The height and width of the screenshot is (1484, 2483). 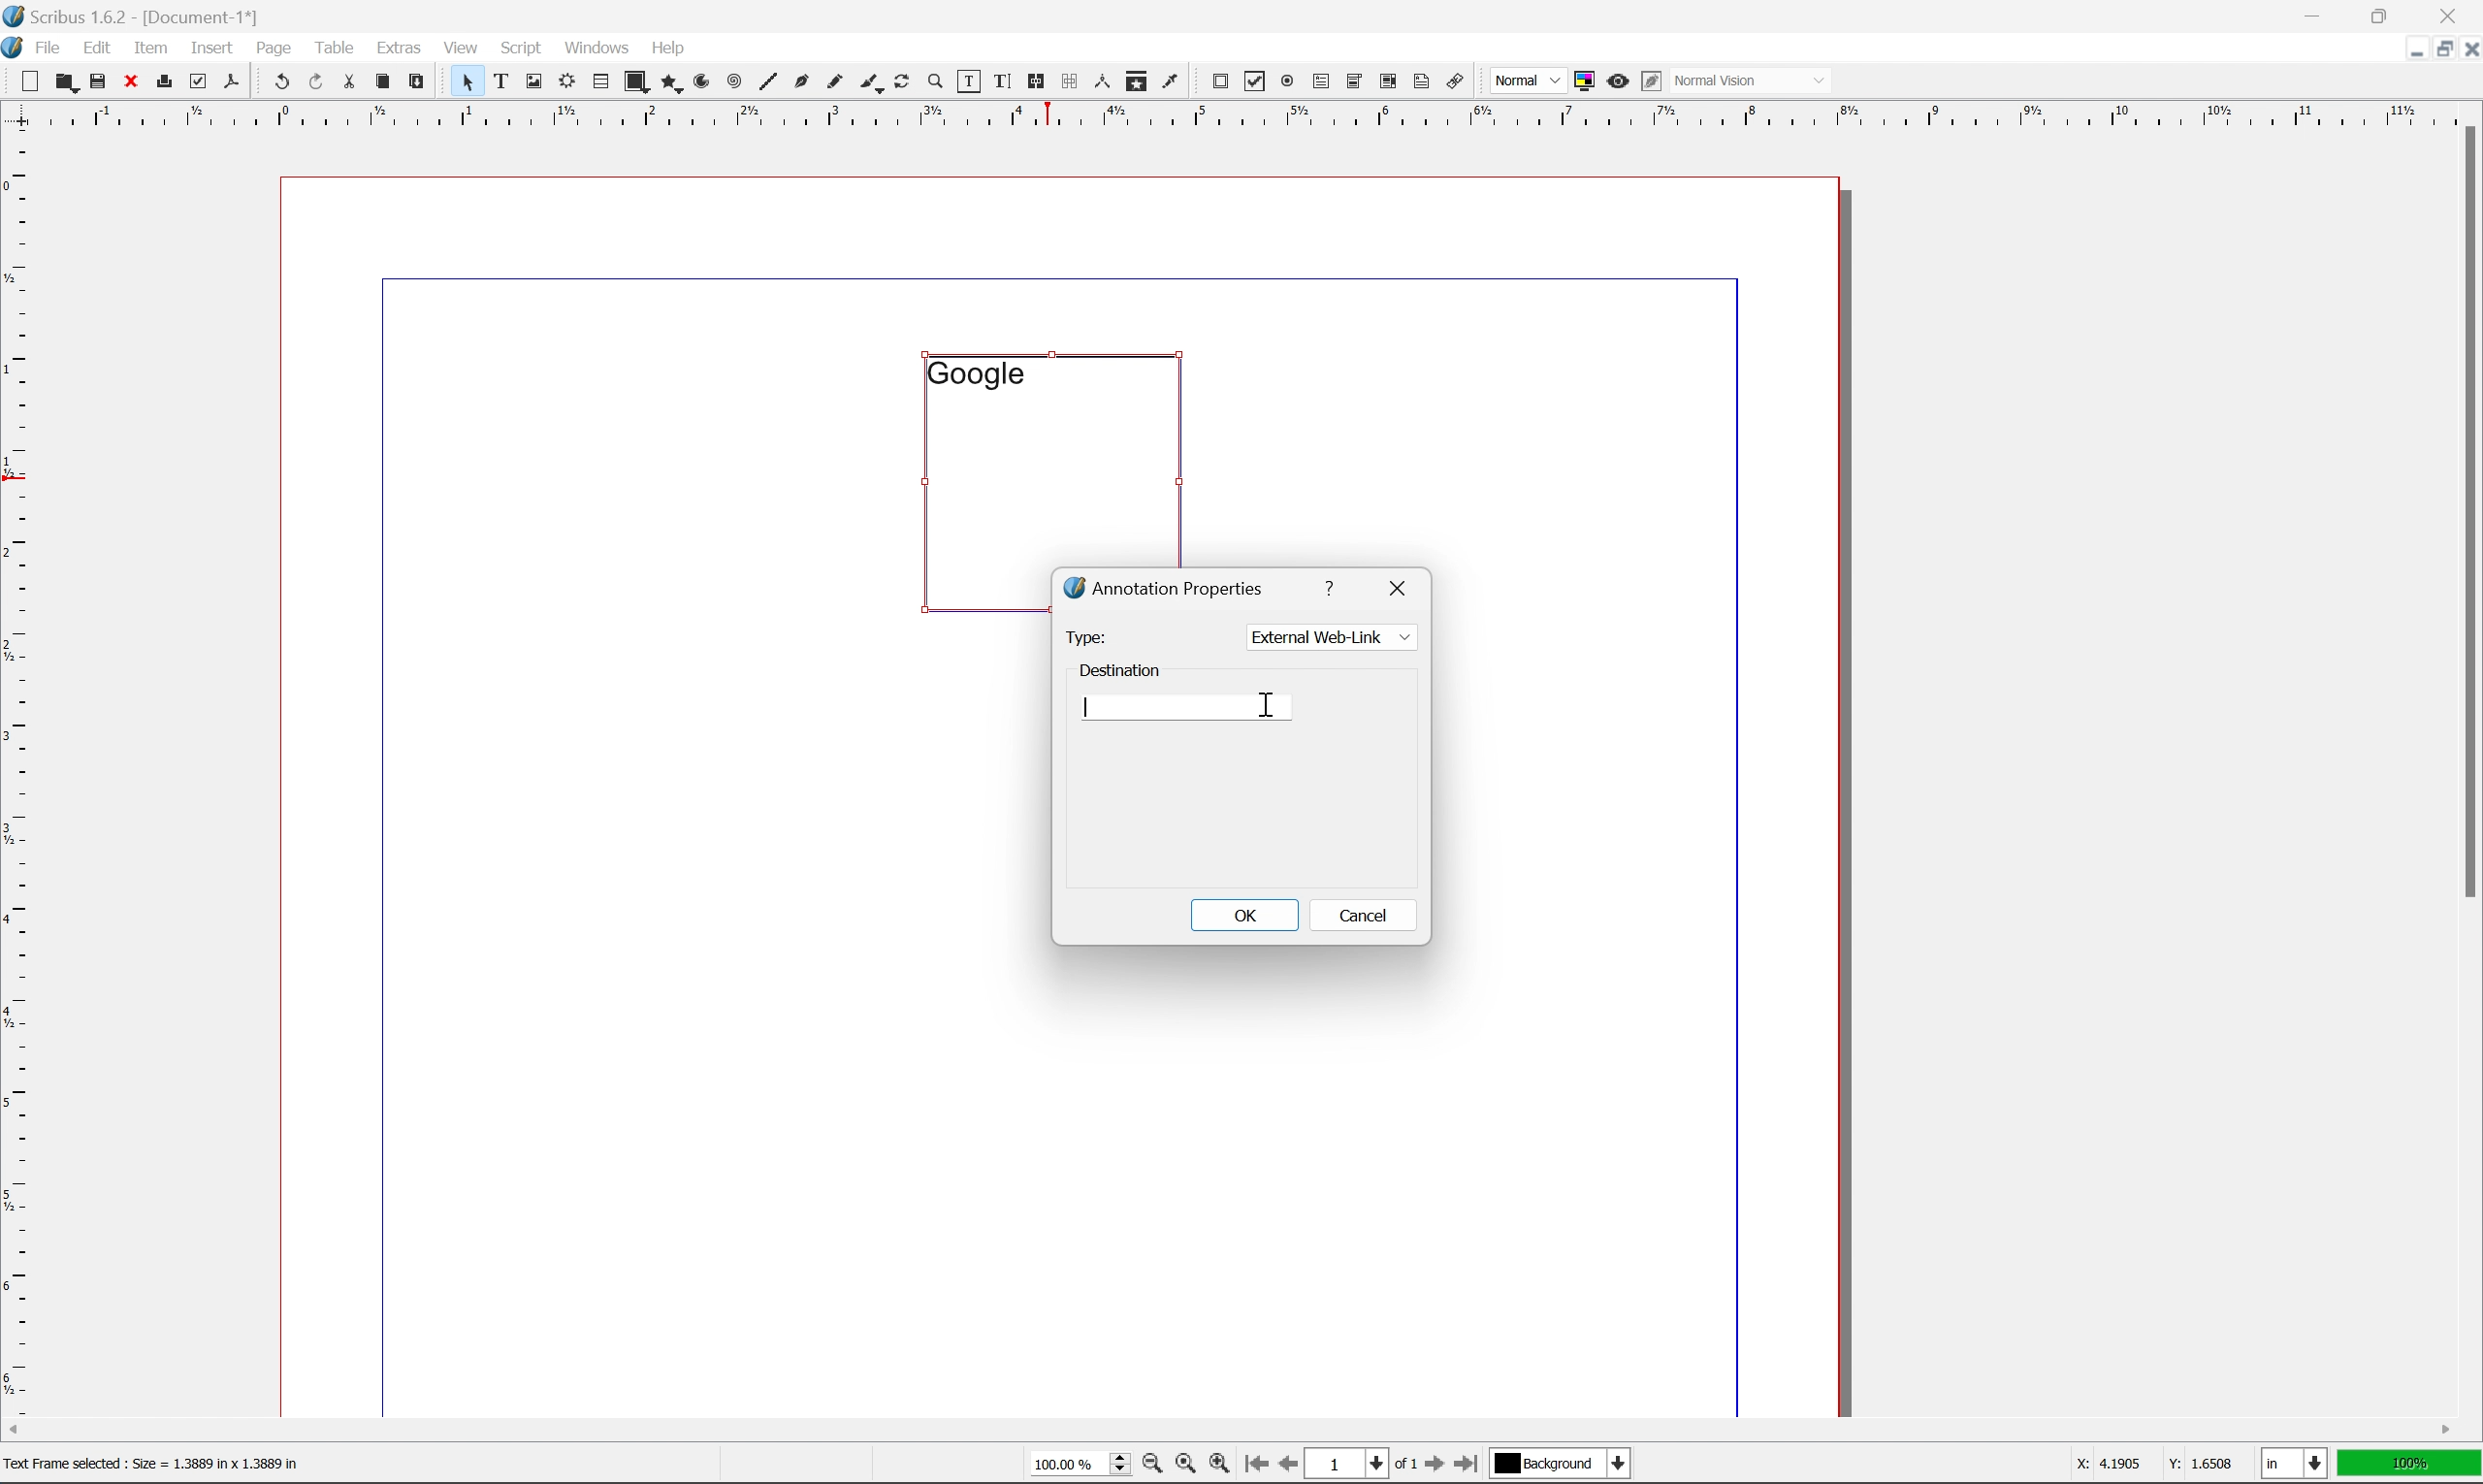 I want to click on Typing cursor, so click(x=1088, y=706).